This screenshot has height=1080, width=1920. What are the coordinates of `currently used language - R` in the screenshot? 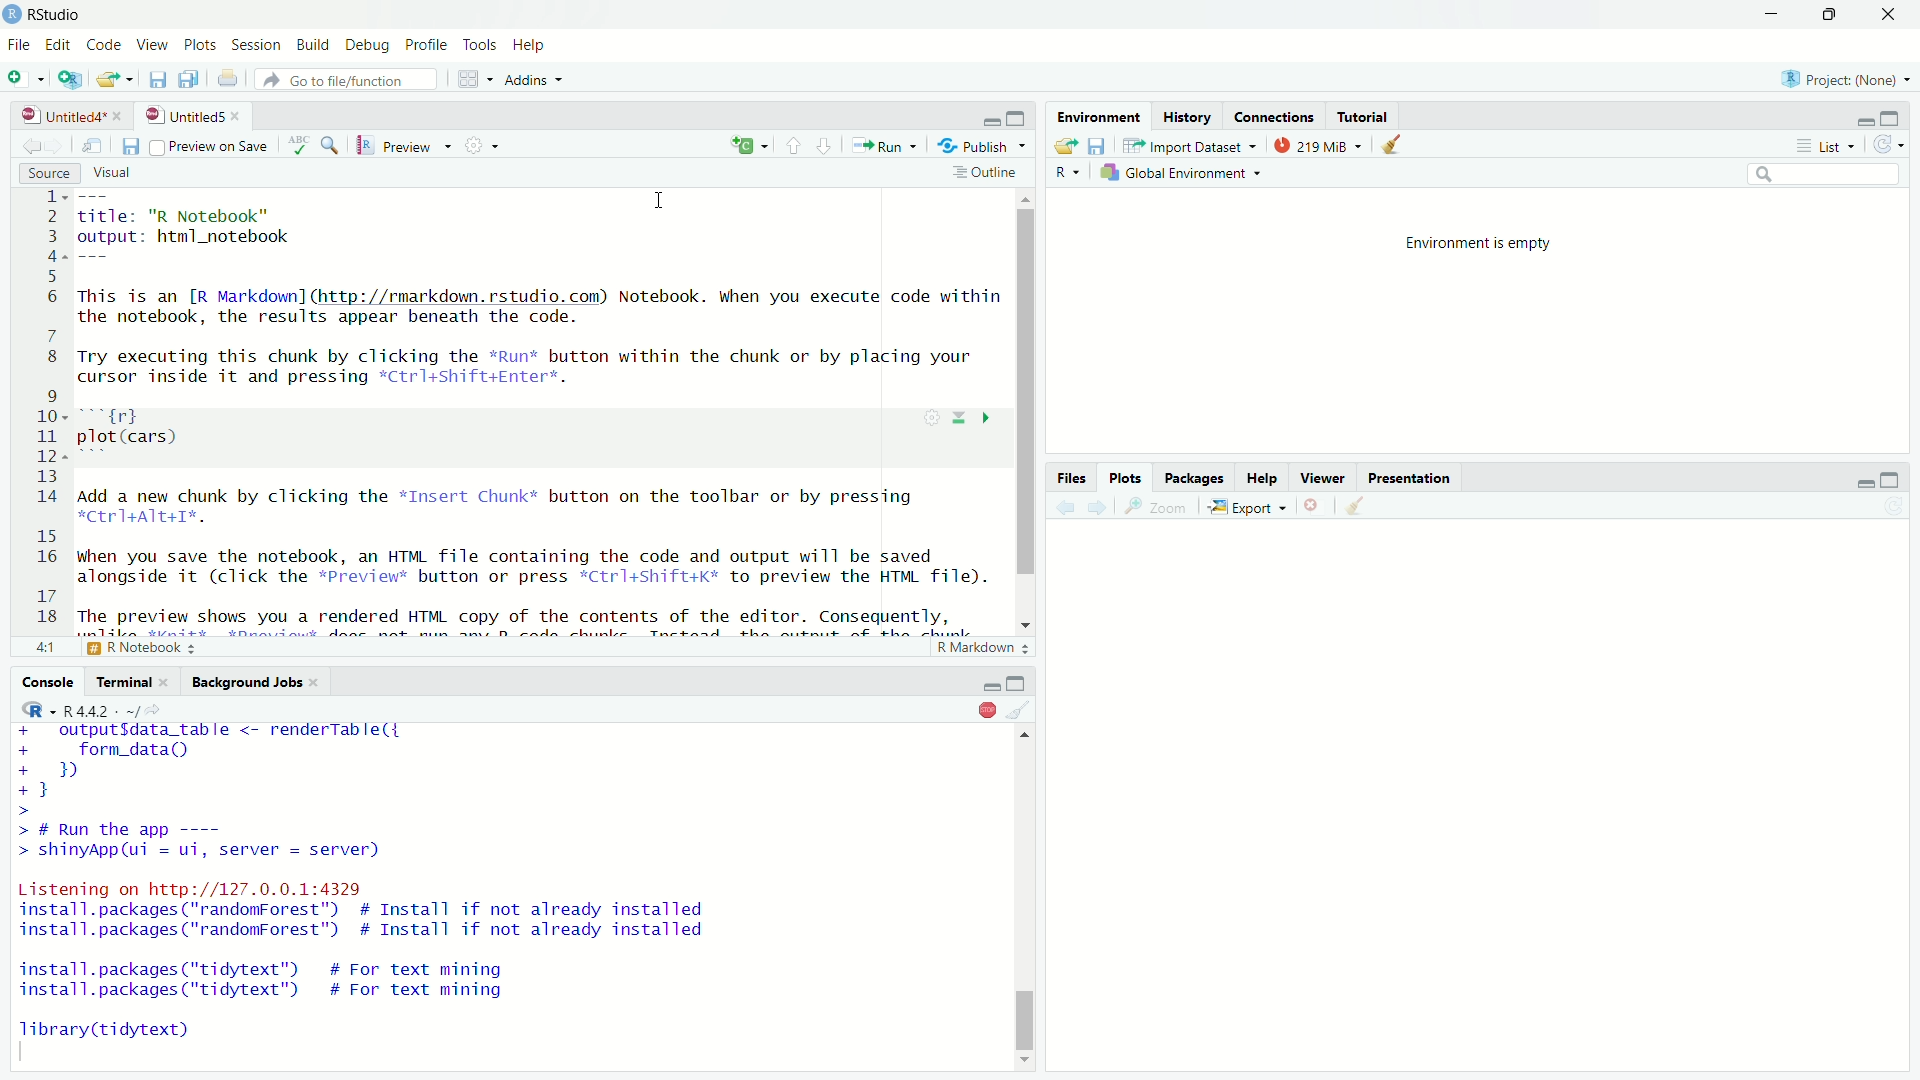 It's located at (1072, 174).